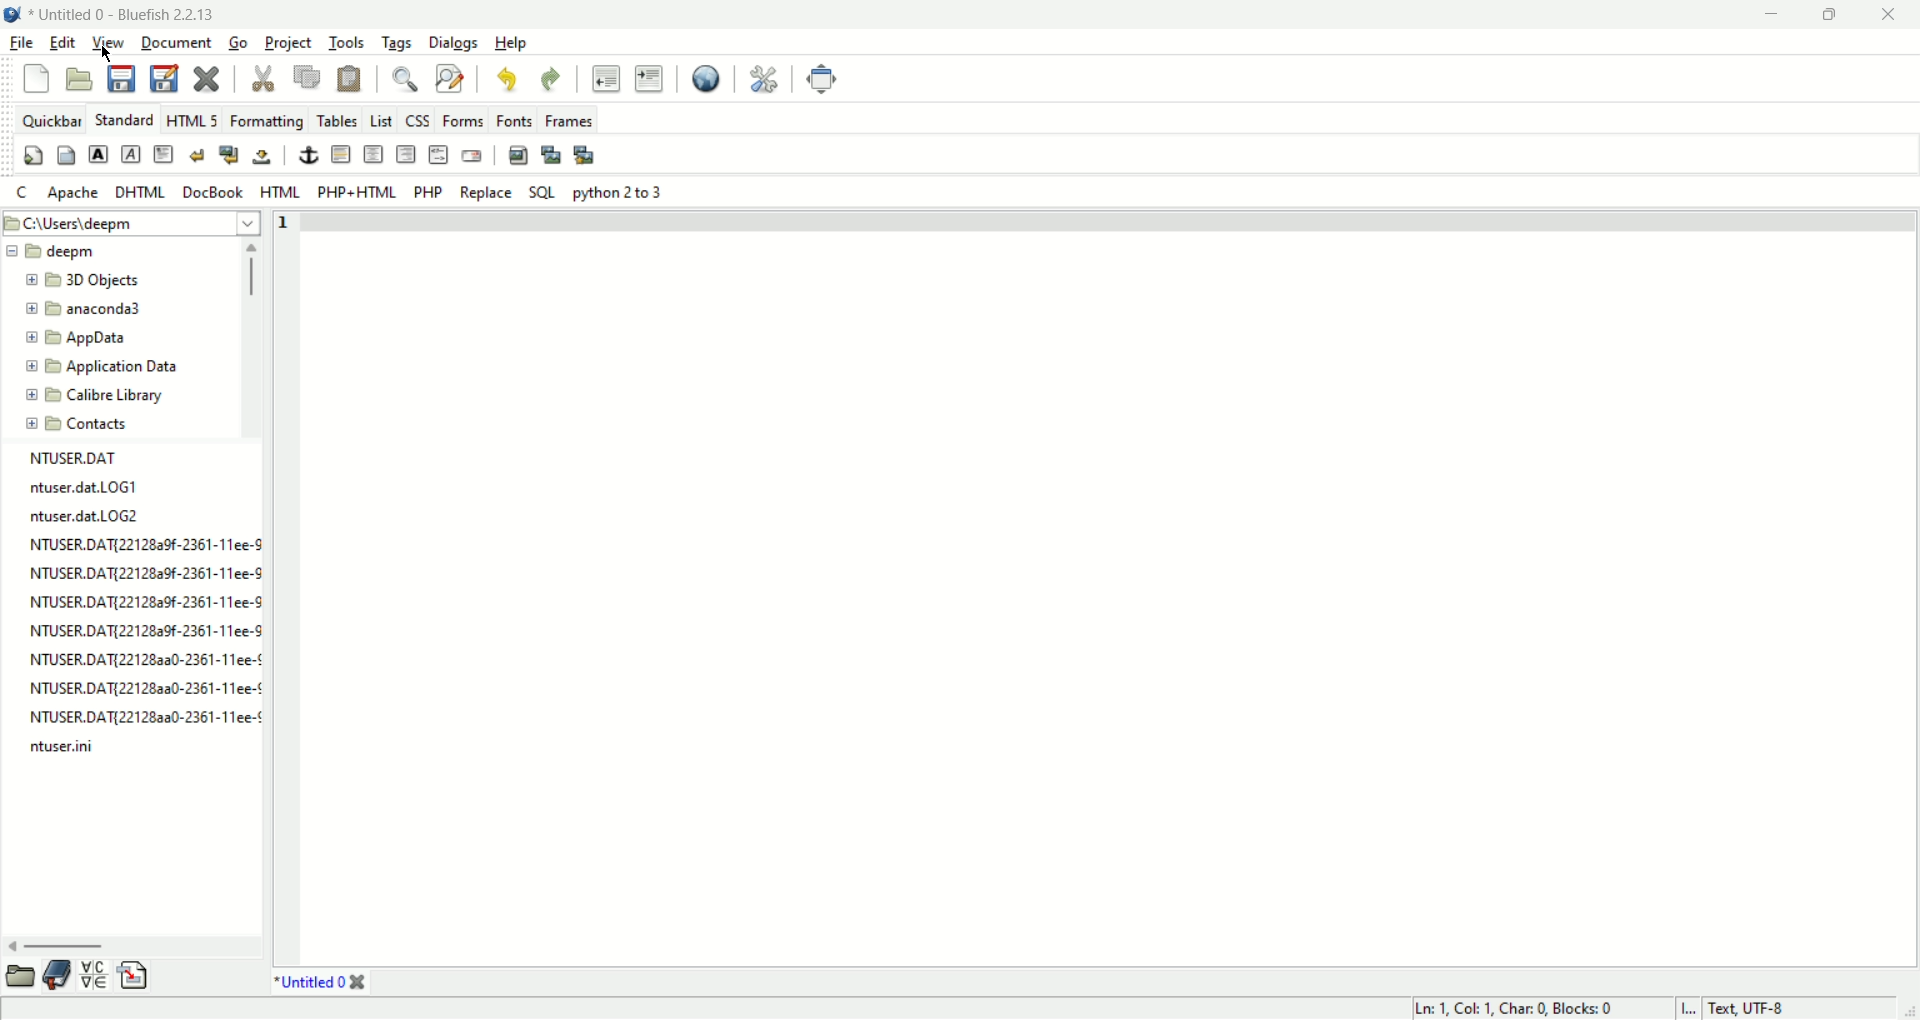 The image size is (1920, 1020). I want to click on Tables, so click(336, 121).